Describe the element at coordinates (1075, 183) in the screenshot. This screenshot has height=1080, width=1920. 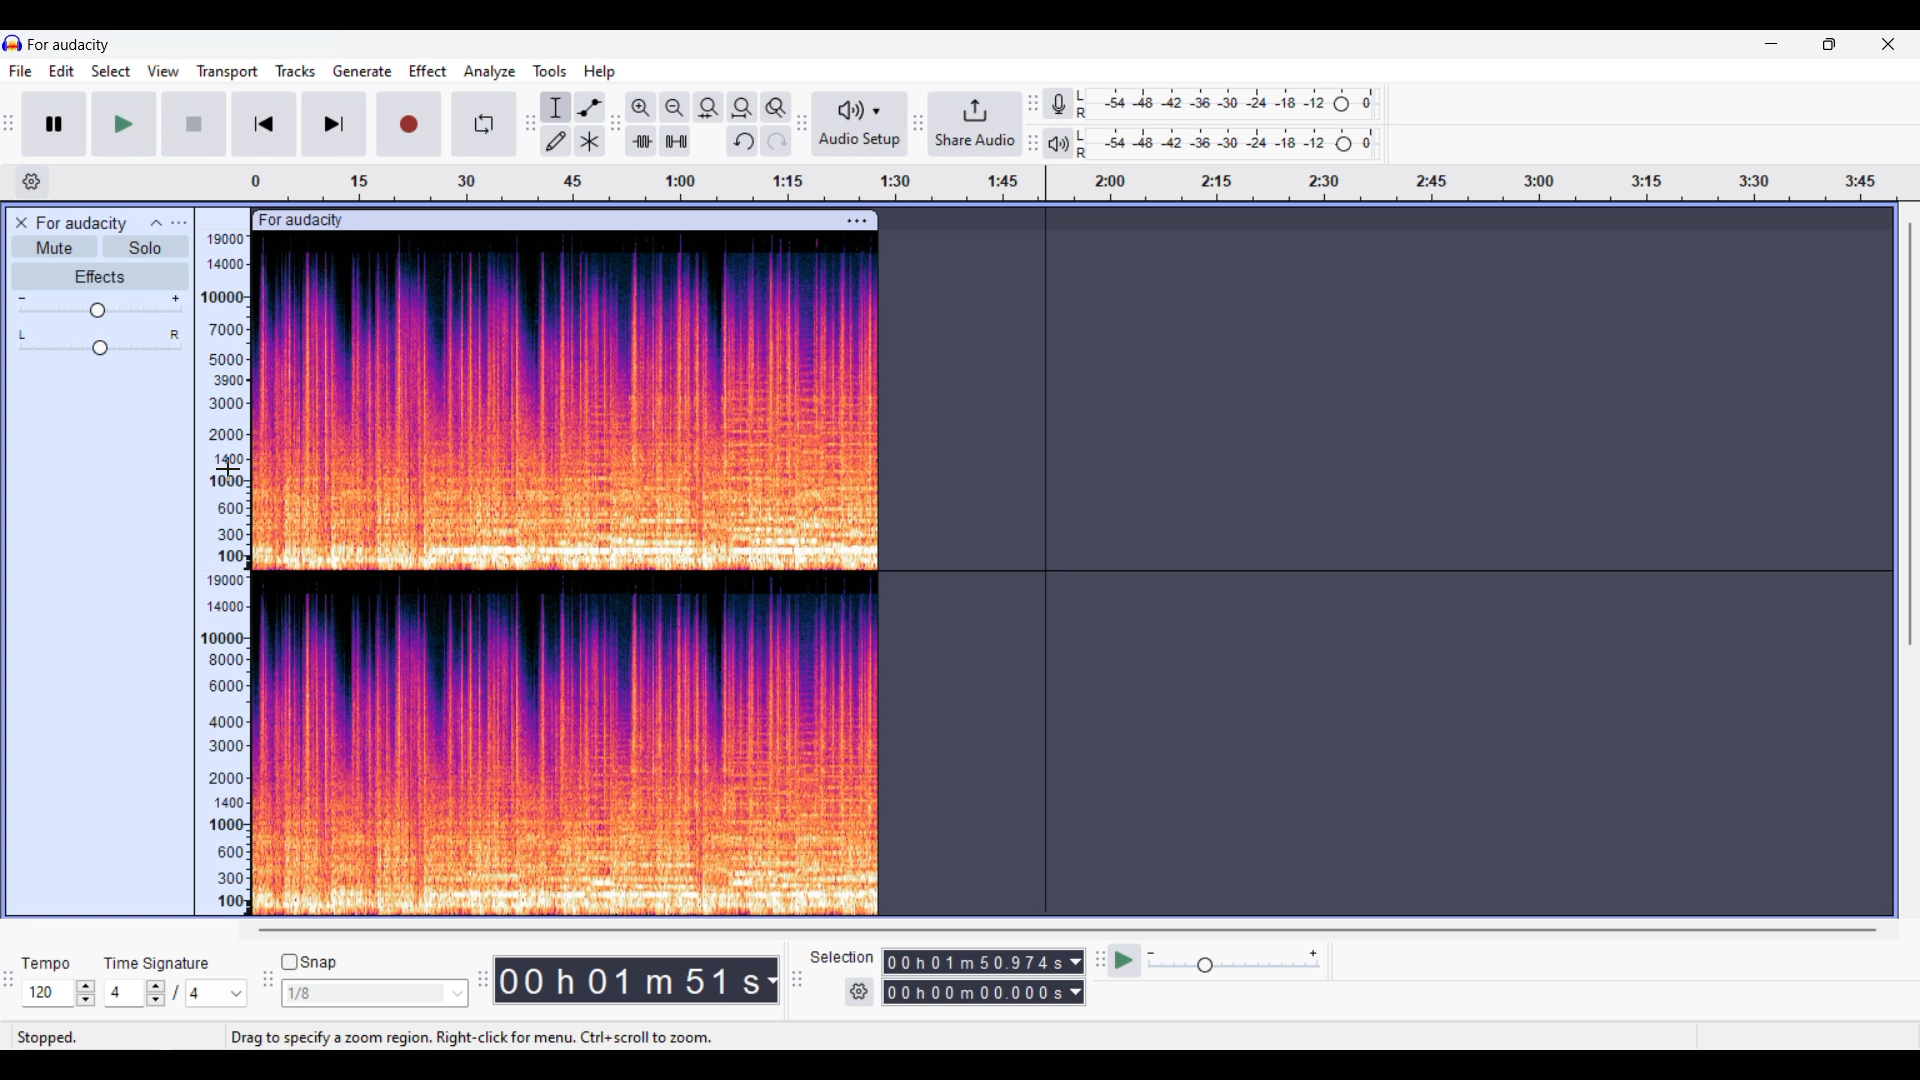
I see `Scale to measure track length` at that location.